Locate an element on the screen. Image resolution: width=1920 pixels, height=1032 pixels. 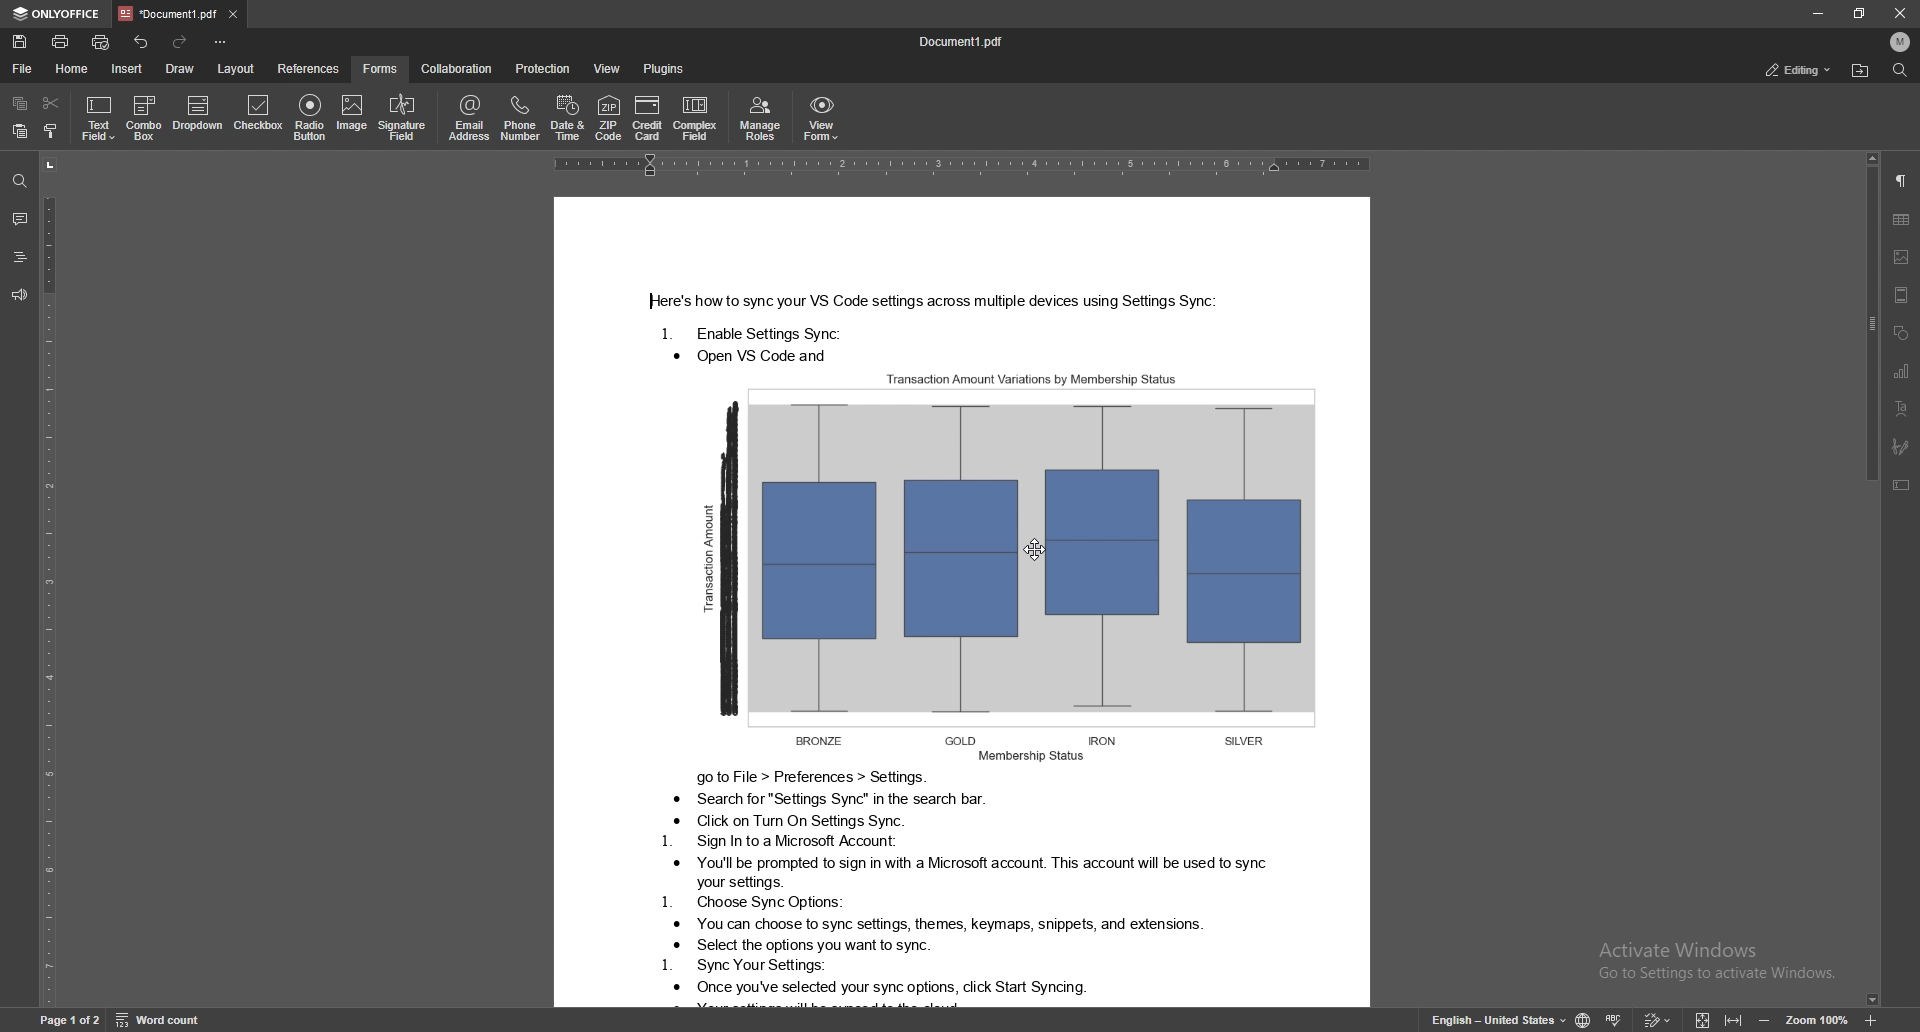
signature field is located at coordinates (1900, 446).